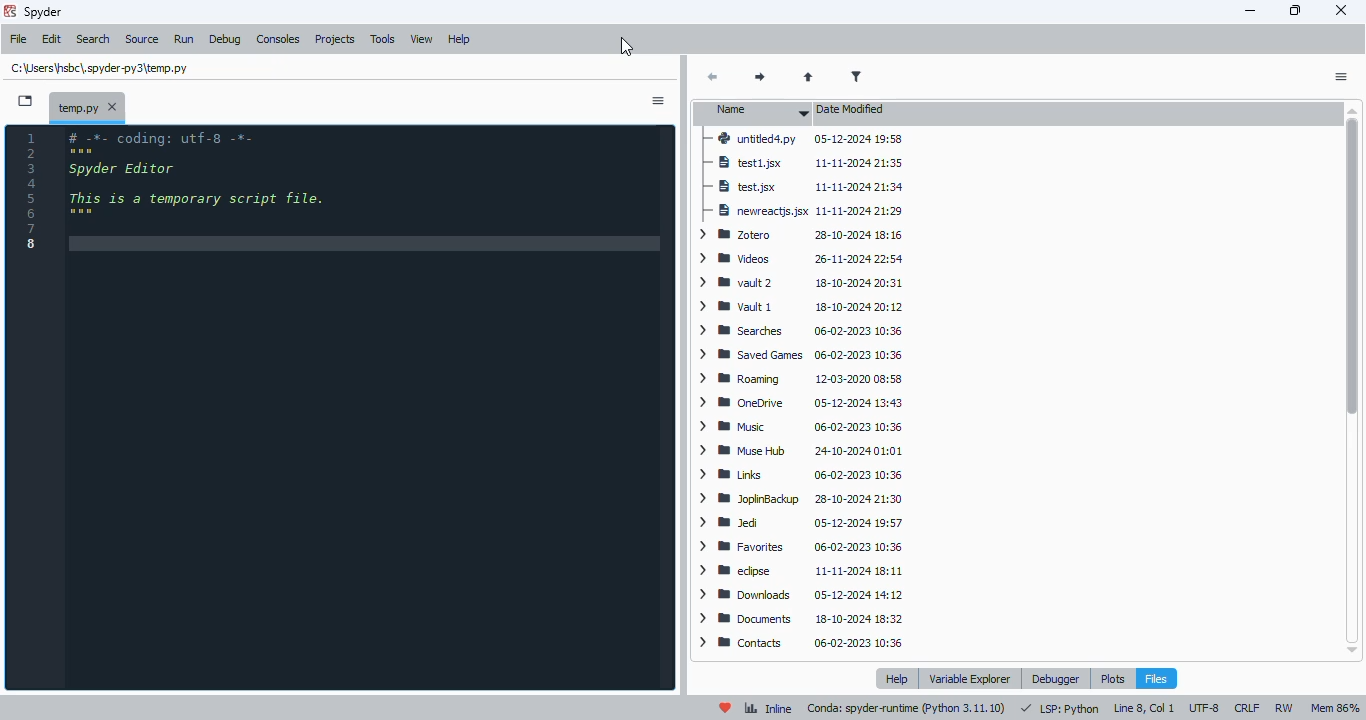 This screenshot has height=720, width=1366. What do you see at coordinates (1204, 709) in the screenshot?
I see `UTF-8` at bounding box center [1204, 709].